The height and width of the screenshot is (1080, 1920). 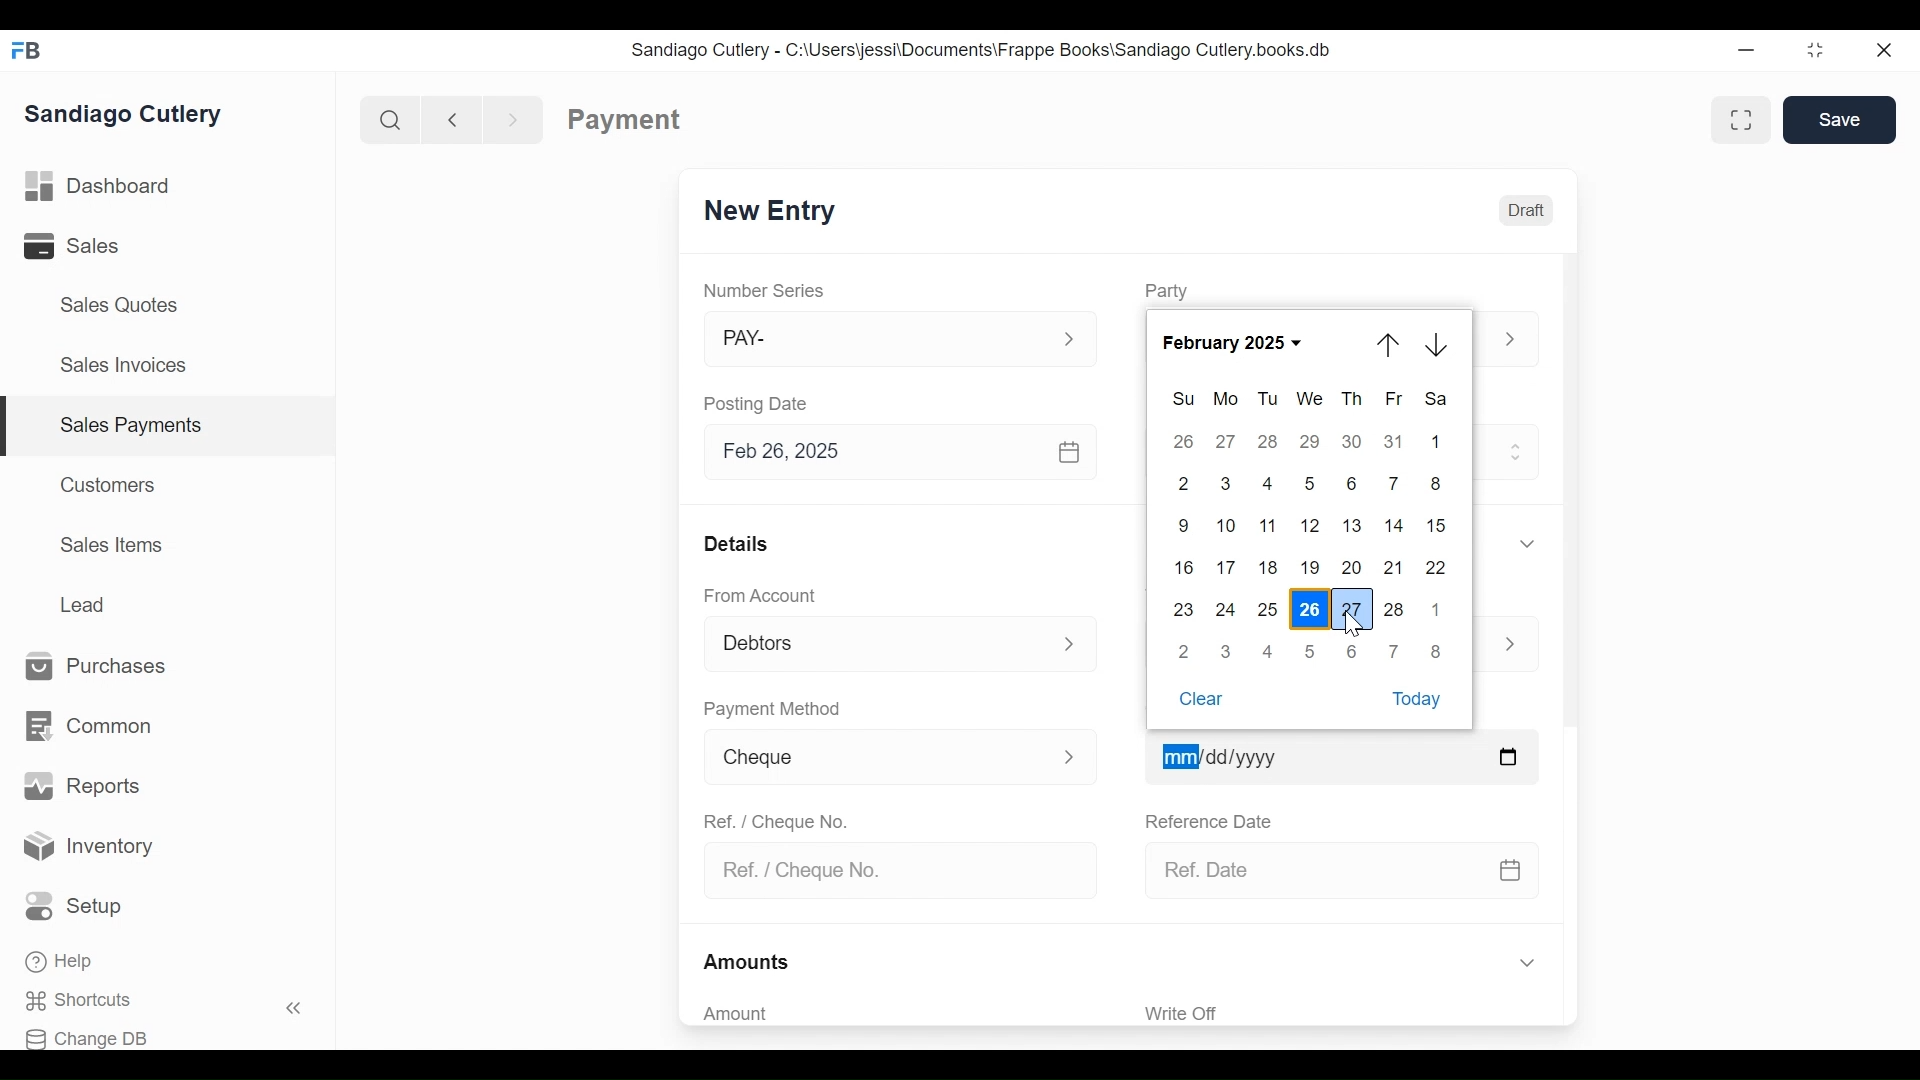 I want to click on Navigate Back, so click(x=448, y=119).